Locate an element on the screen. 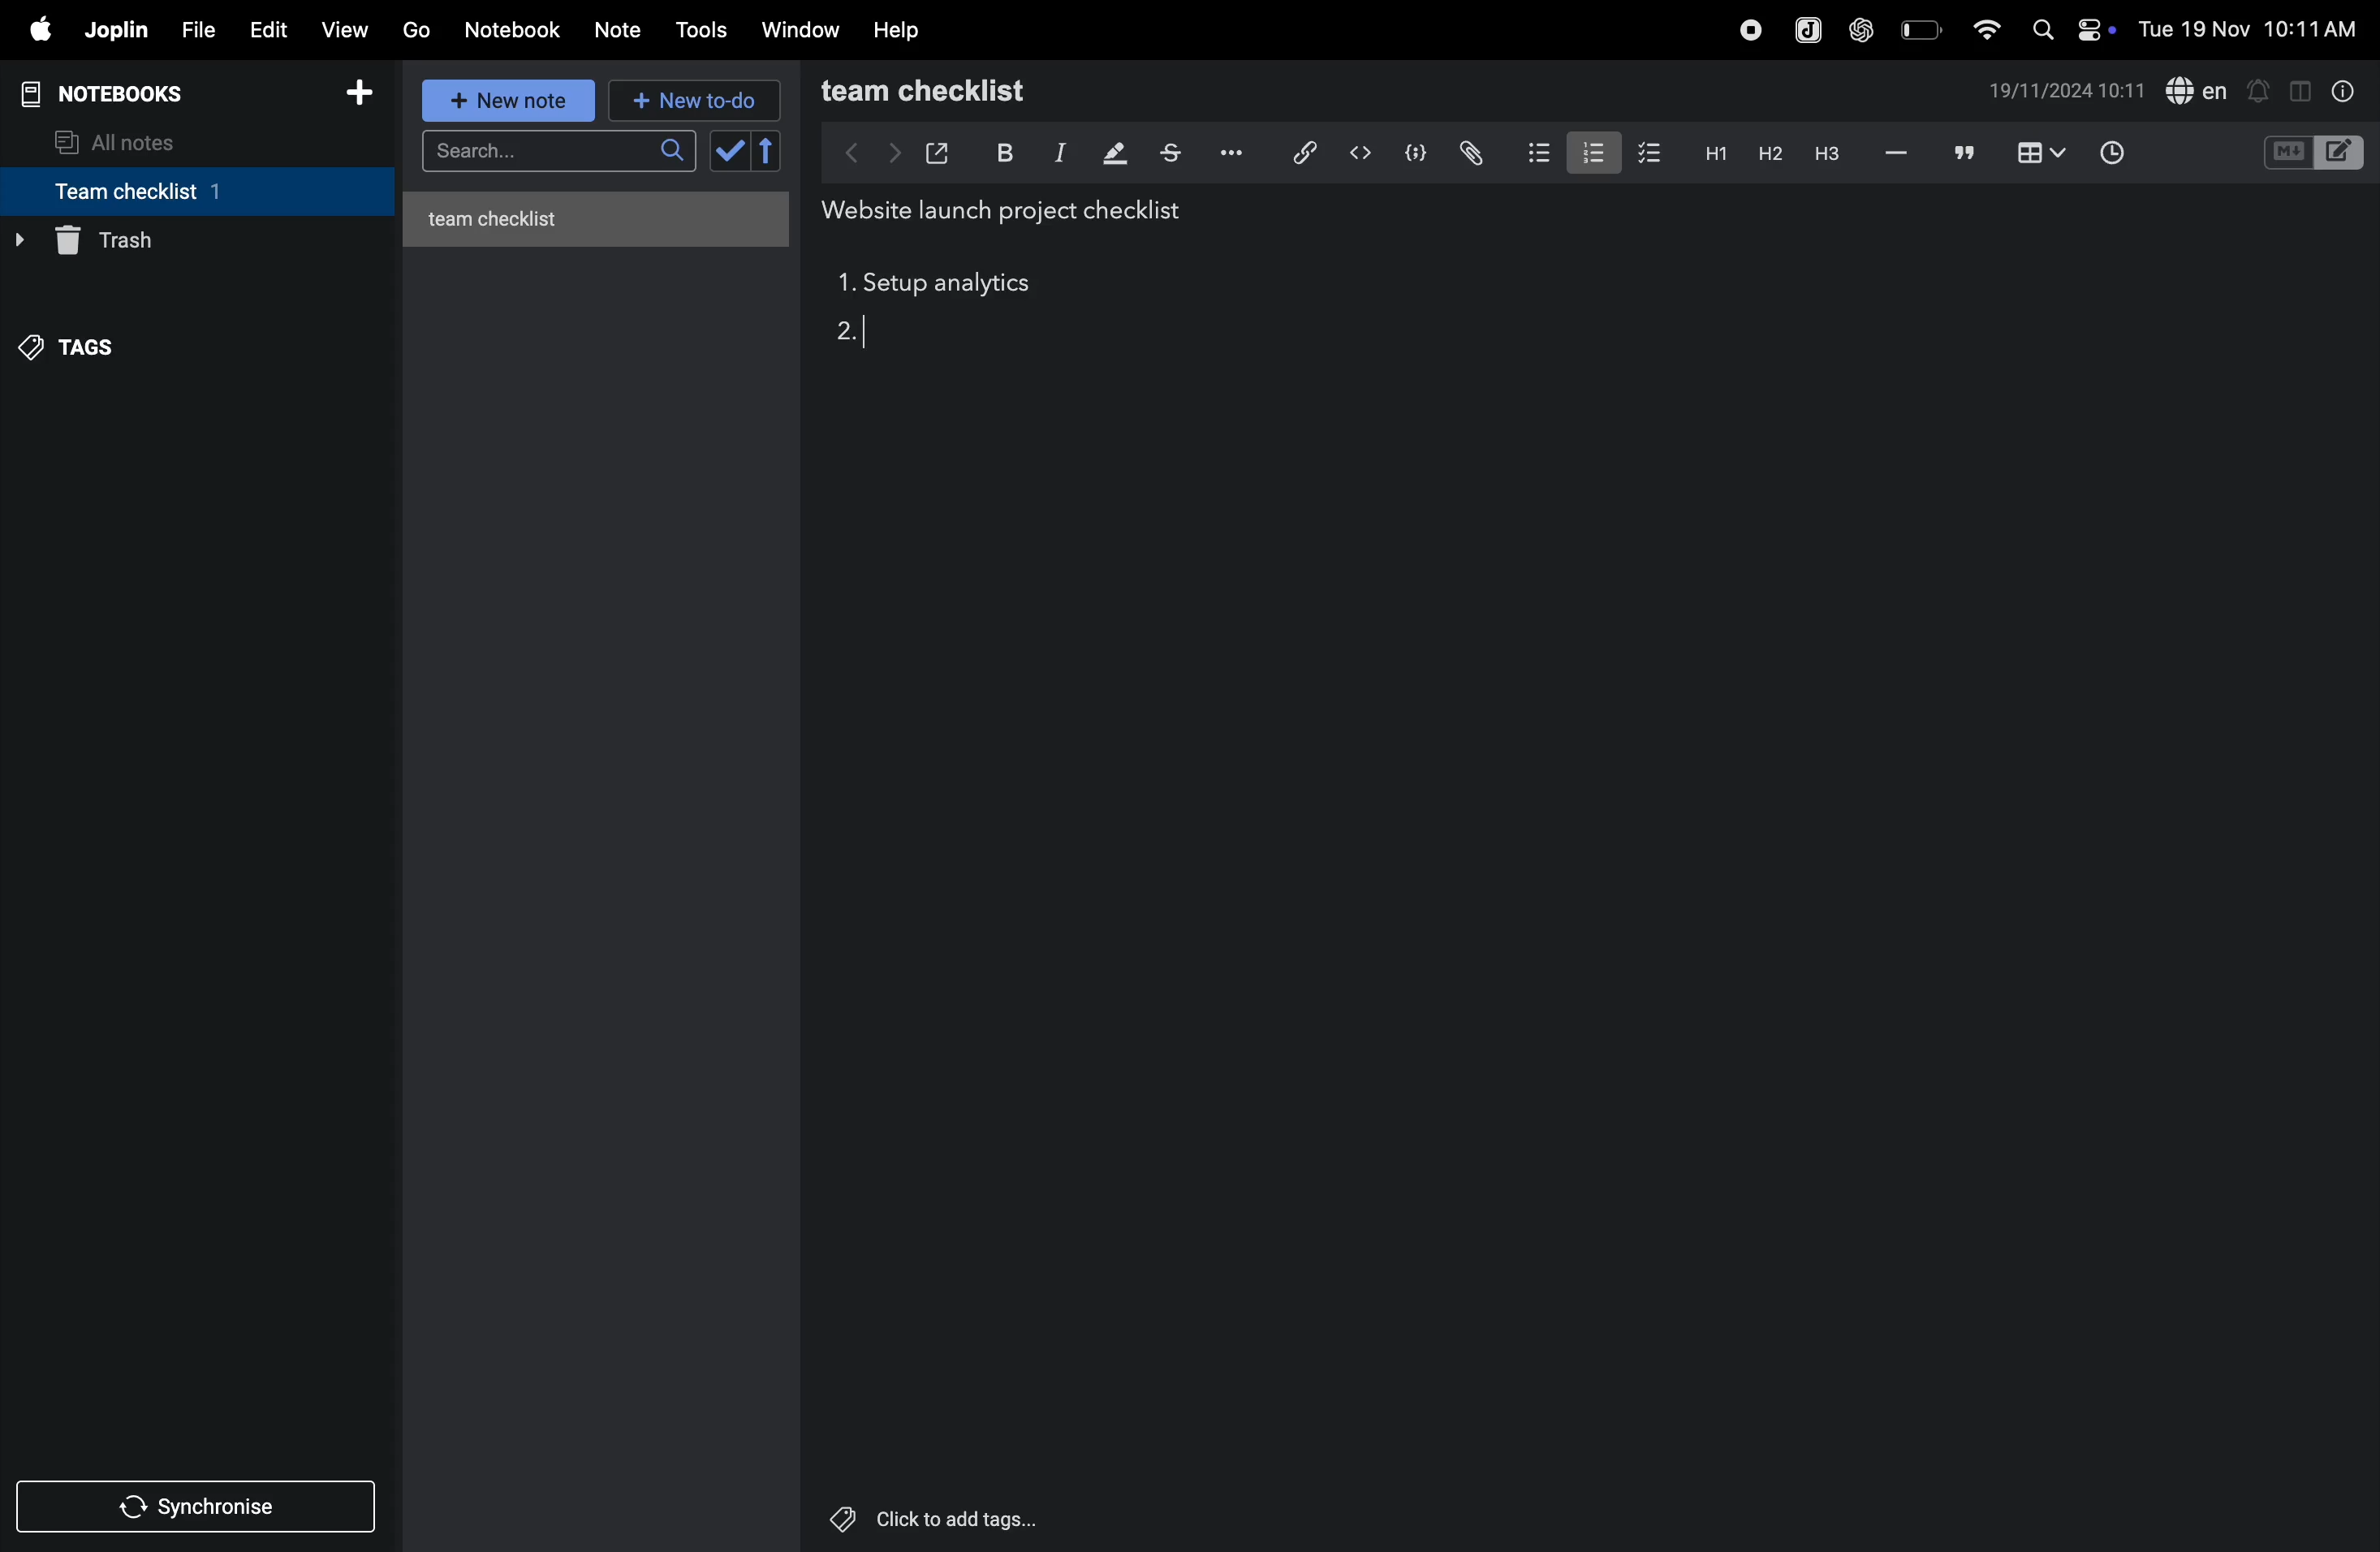 Image resolution: width=2380 pixels, height=1552 pixels. spell check is located at coordinates (2199, 90).